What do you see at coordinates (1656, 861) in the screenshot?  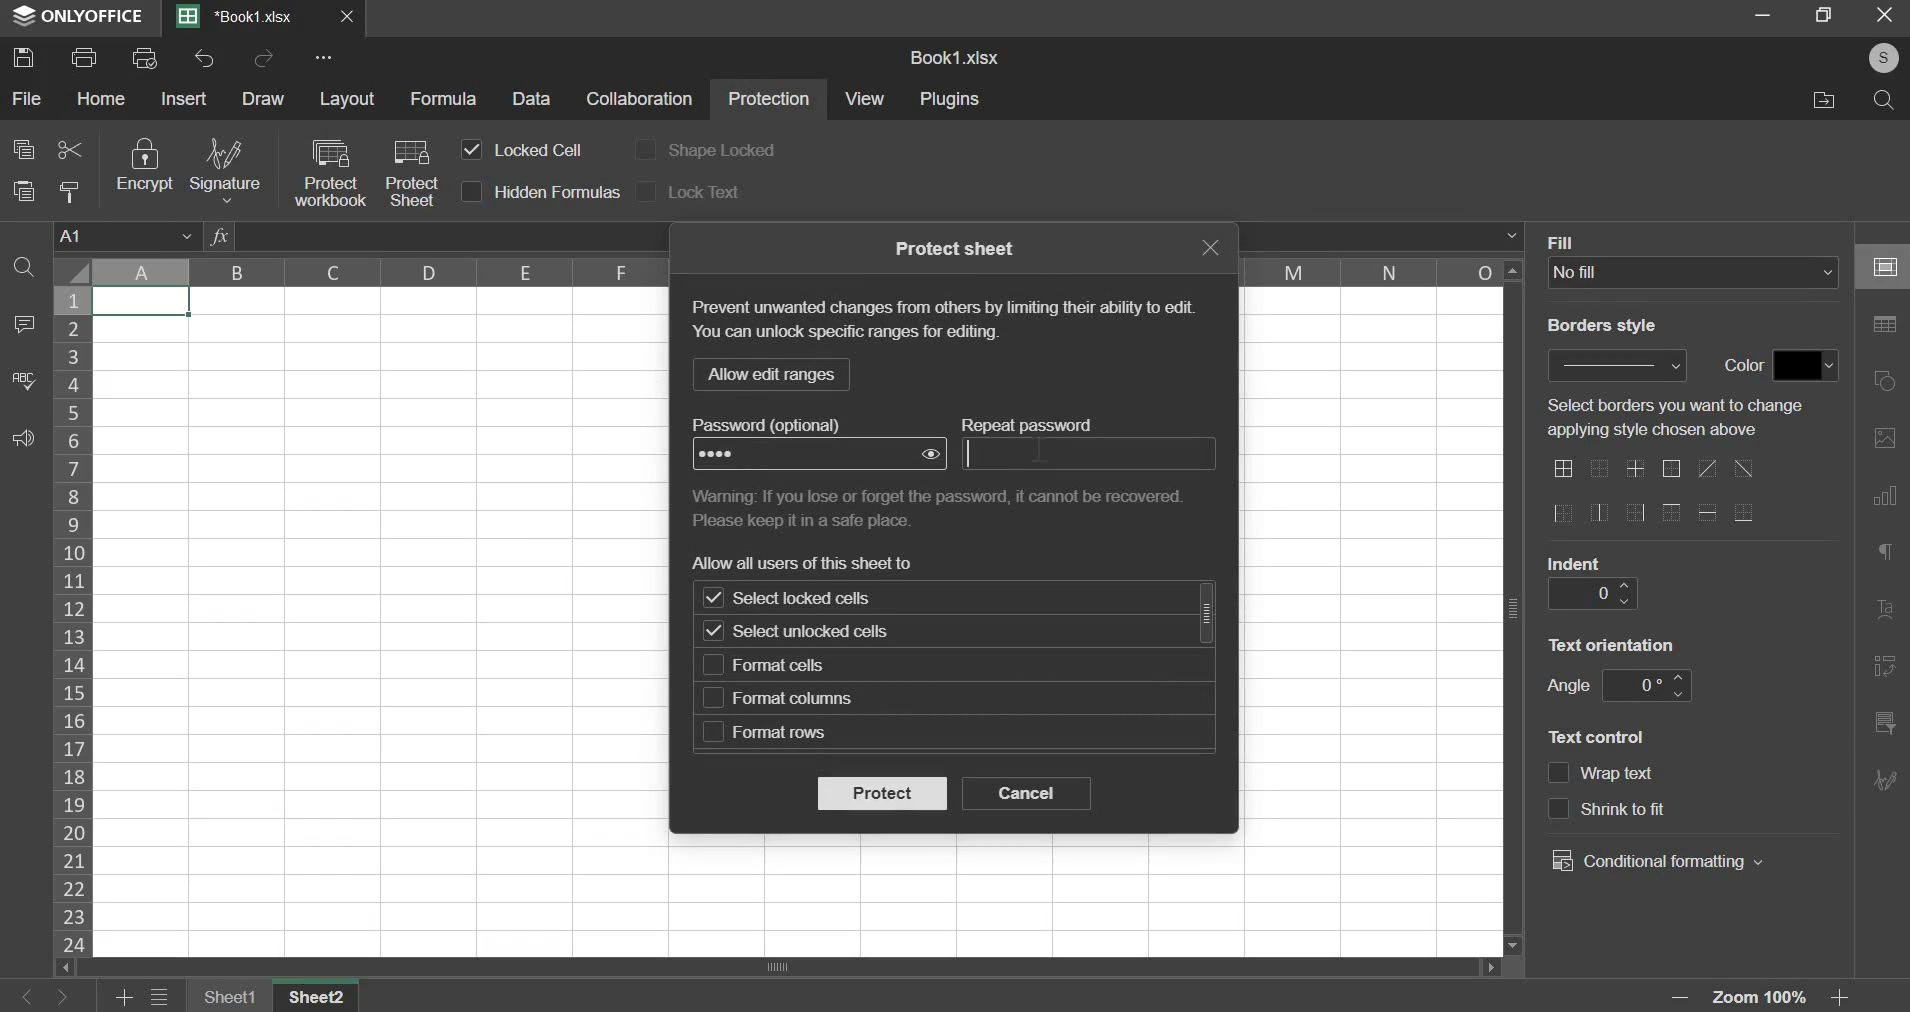 I see `conditional formatting` at bounding box center [1656, 861].